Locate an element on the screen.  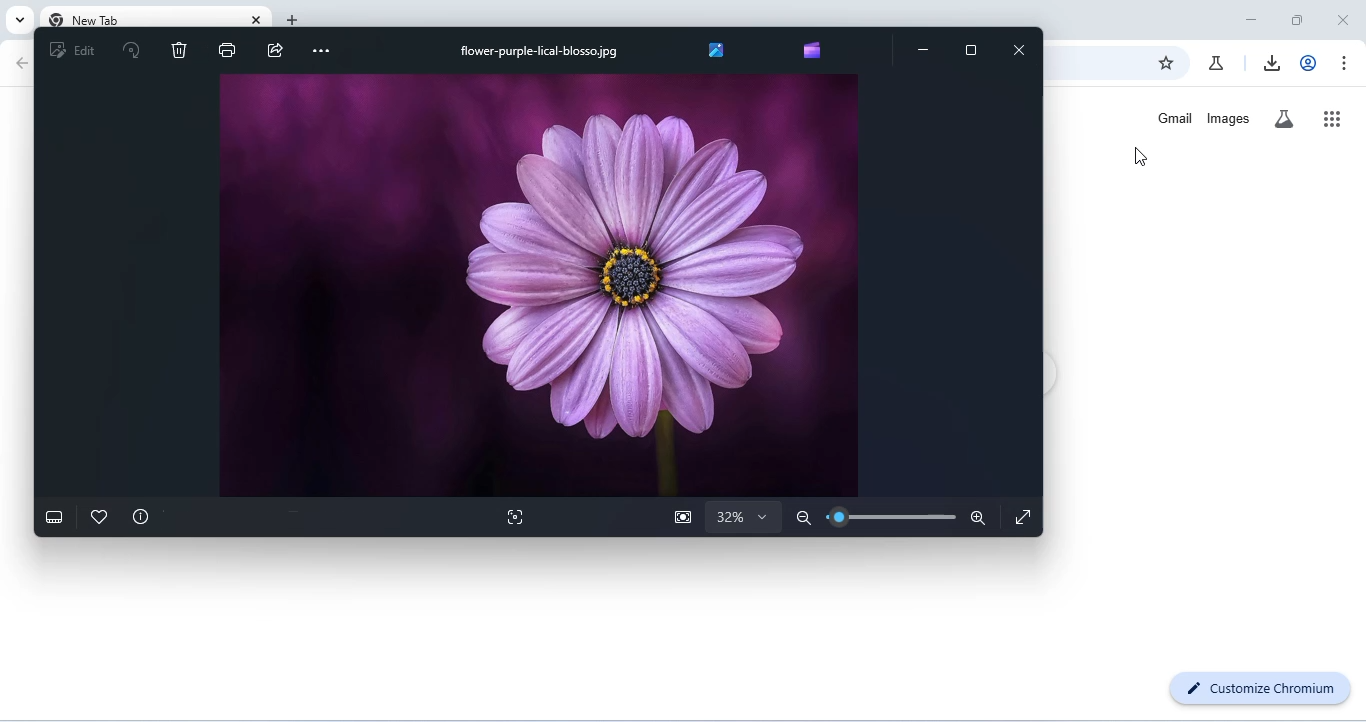
zoom to actual size is located at coordinates (681, 517).